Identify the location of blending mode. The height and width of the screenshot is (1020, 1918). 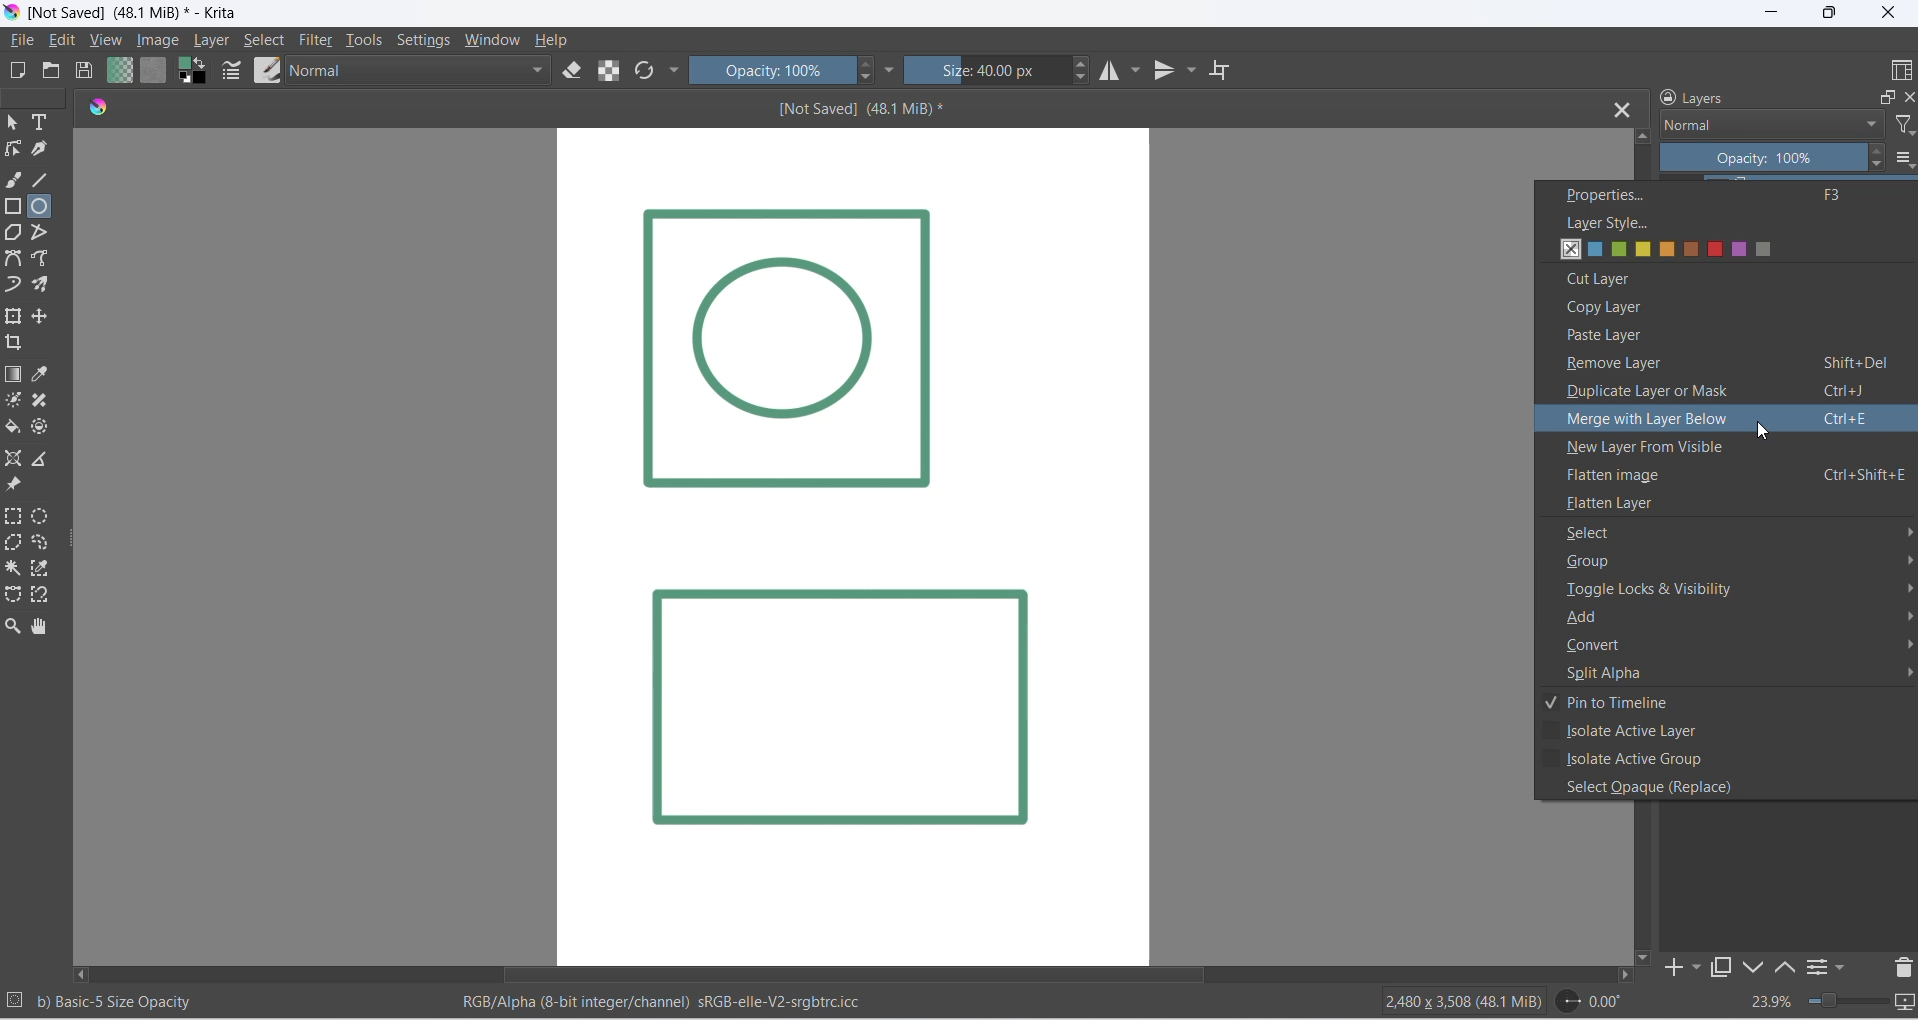
(417, 72).